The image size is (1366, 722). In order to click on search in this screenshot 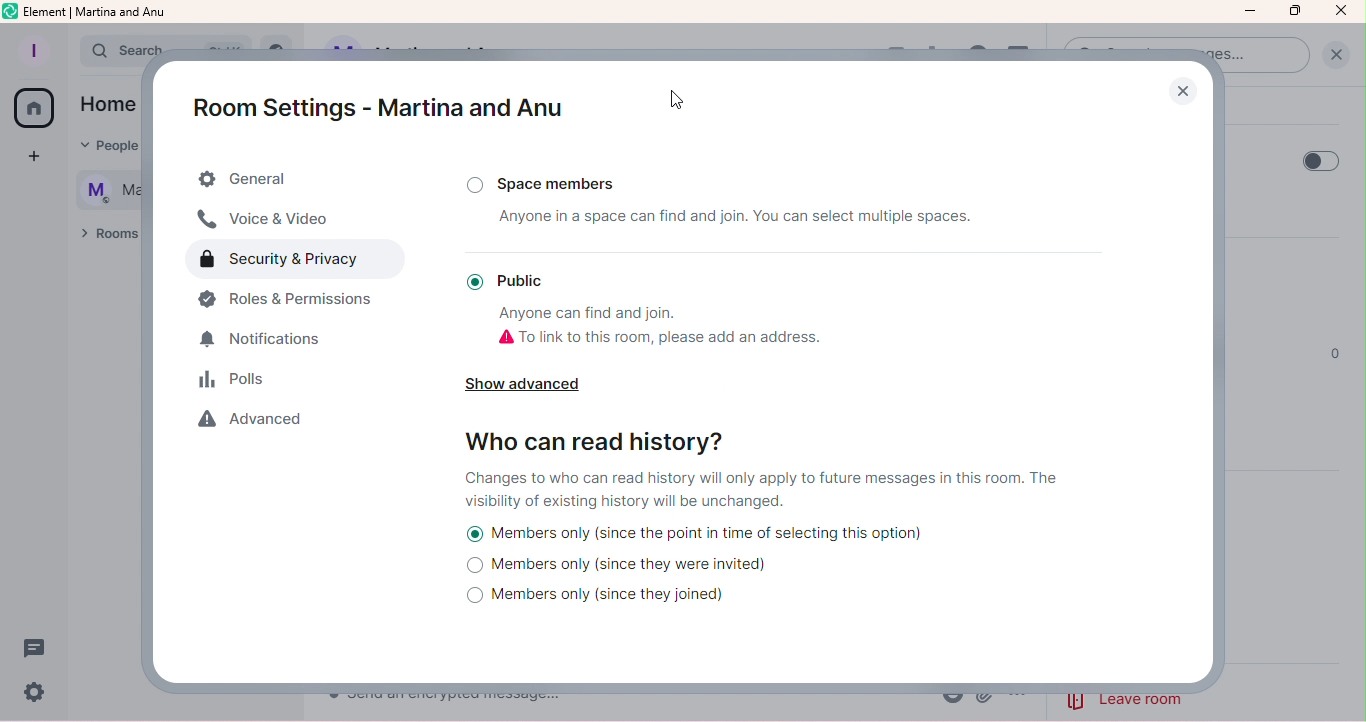, I will do `click(127, 51)`.